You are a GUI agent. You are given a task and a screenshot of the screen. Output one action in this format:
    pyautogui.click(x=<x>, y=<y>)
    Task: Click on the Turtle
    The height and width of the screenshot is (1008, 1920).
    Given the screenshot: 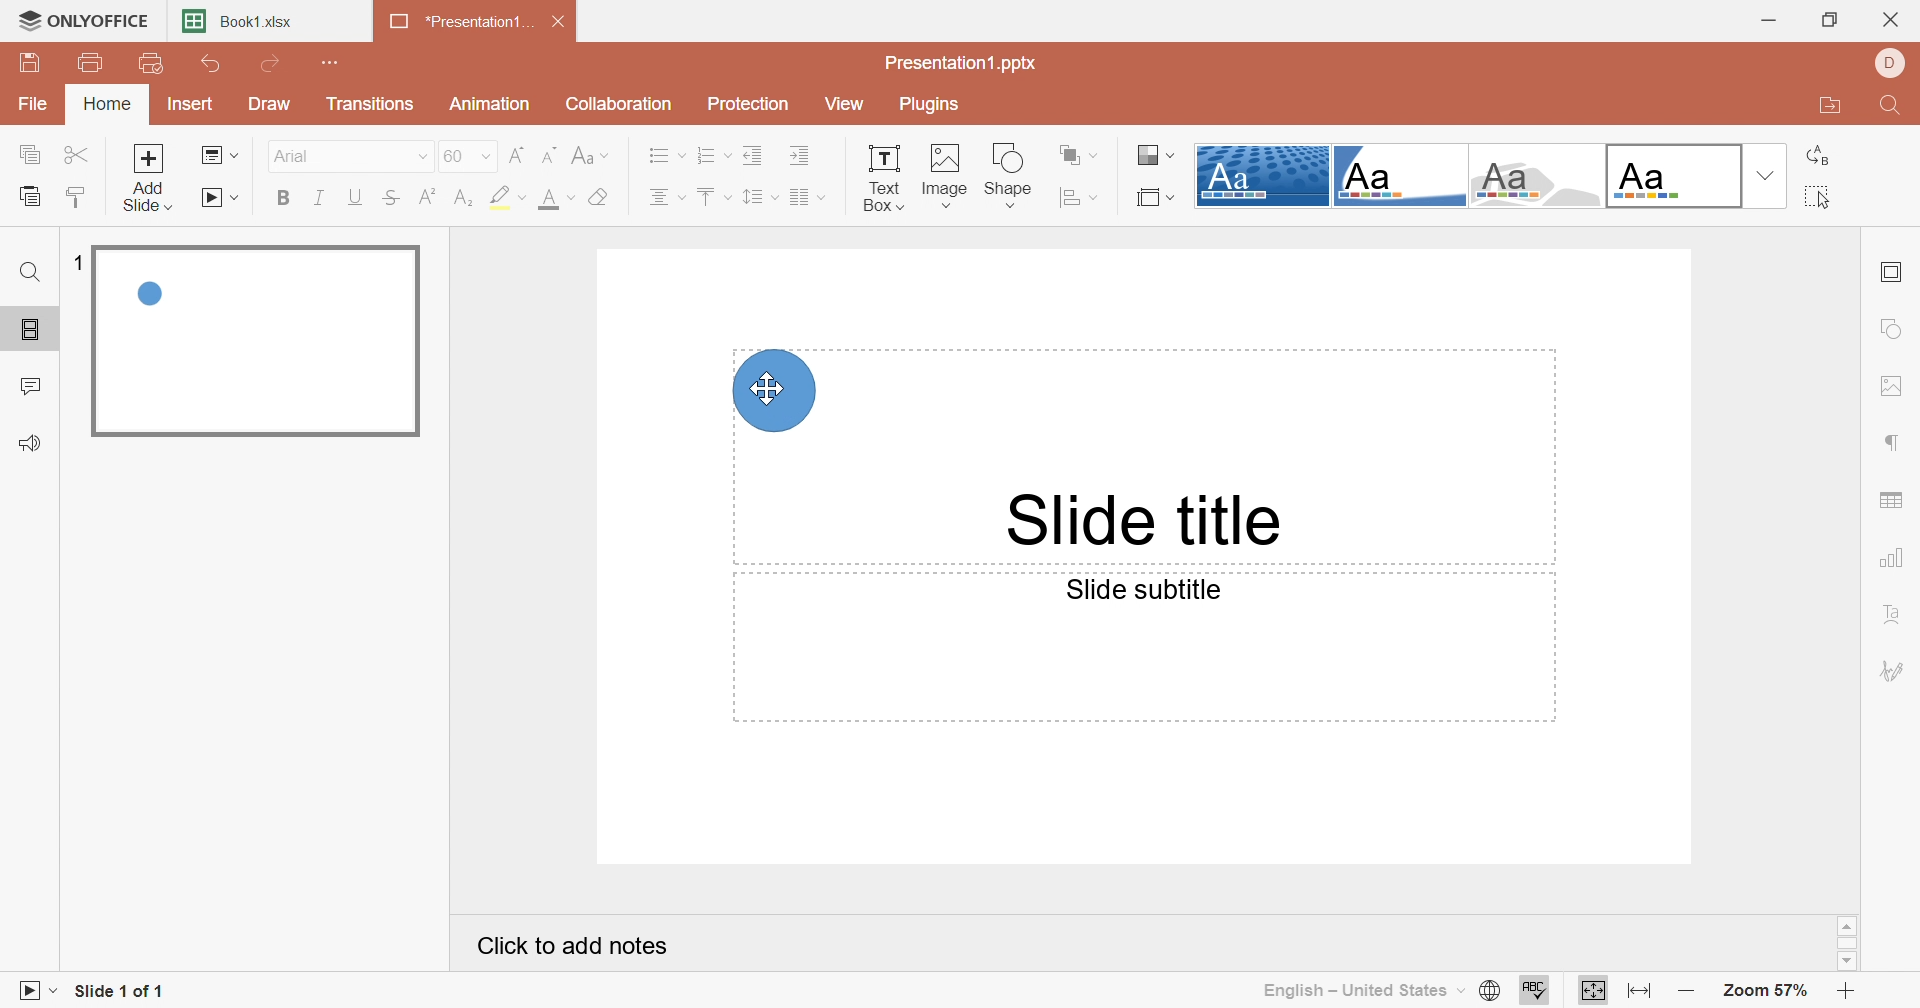 What is the action you would take?
    pyautogui.click(x=1536, y=176)
    